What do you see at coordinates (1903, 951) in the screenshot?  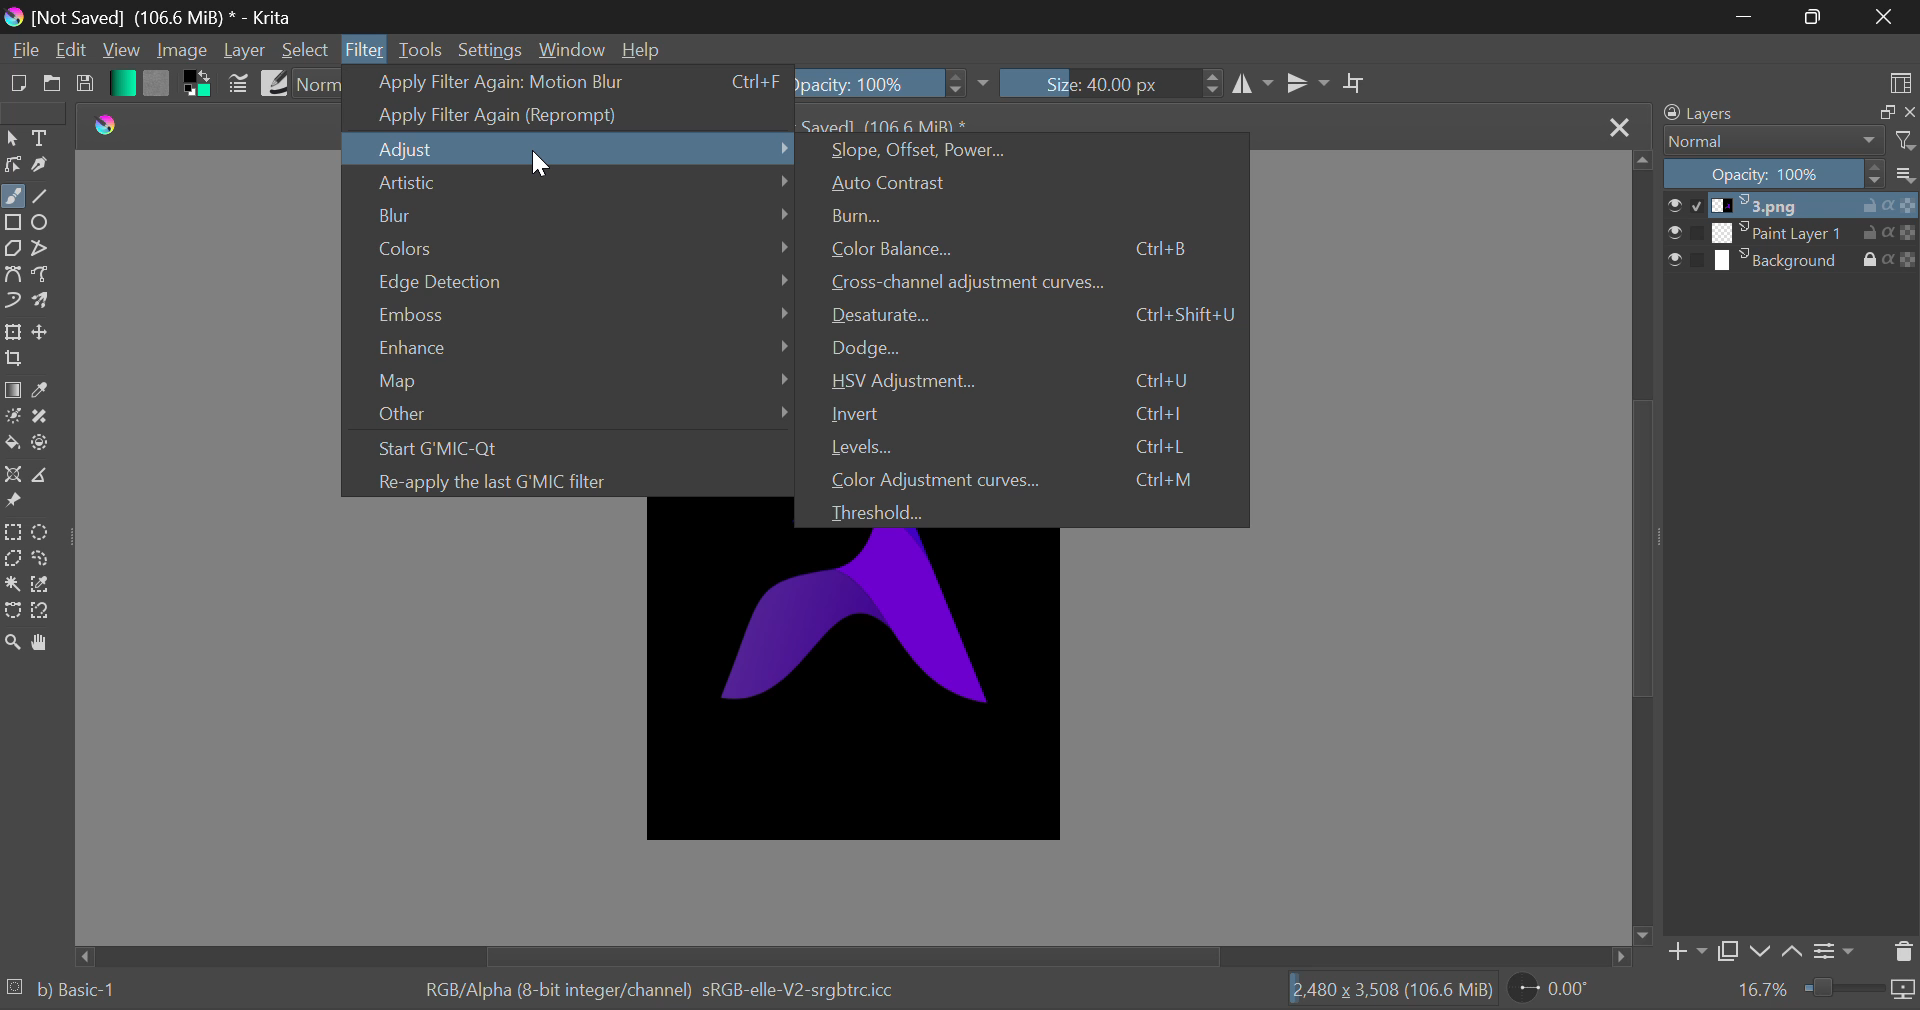 I see `Delete Layer` at bounding box center [1903, 951].